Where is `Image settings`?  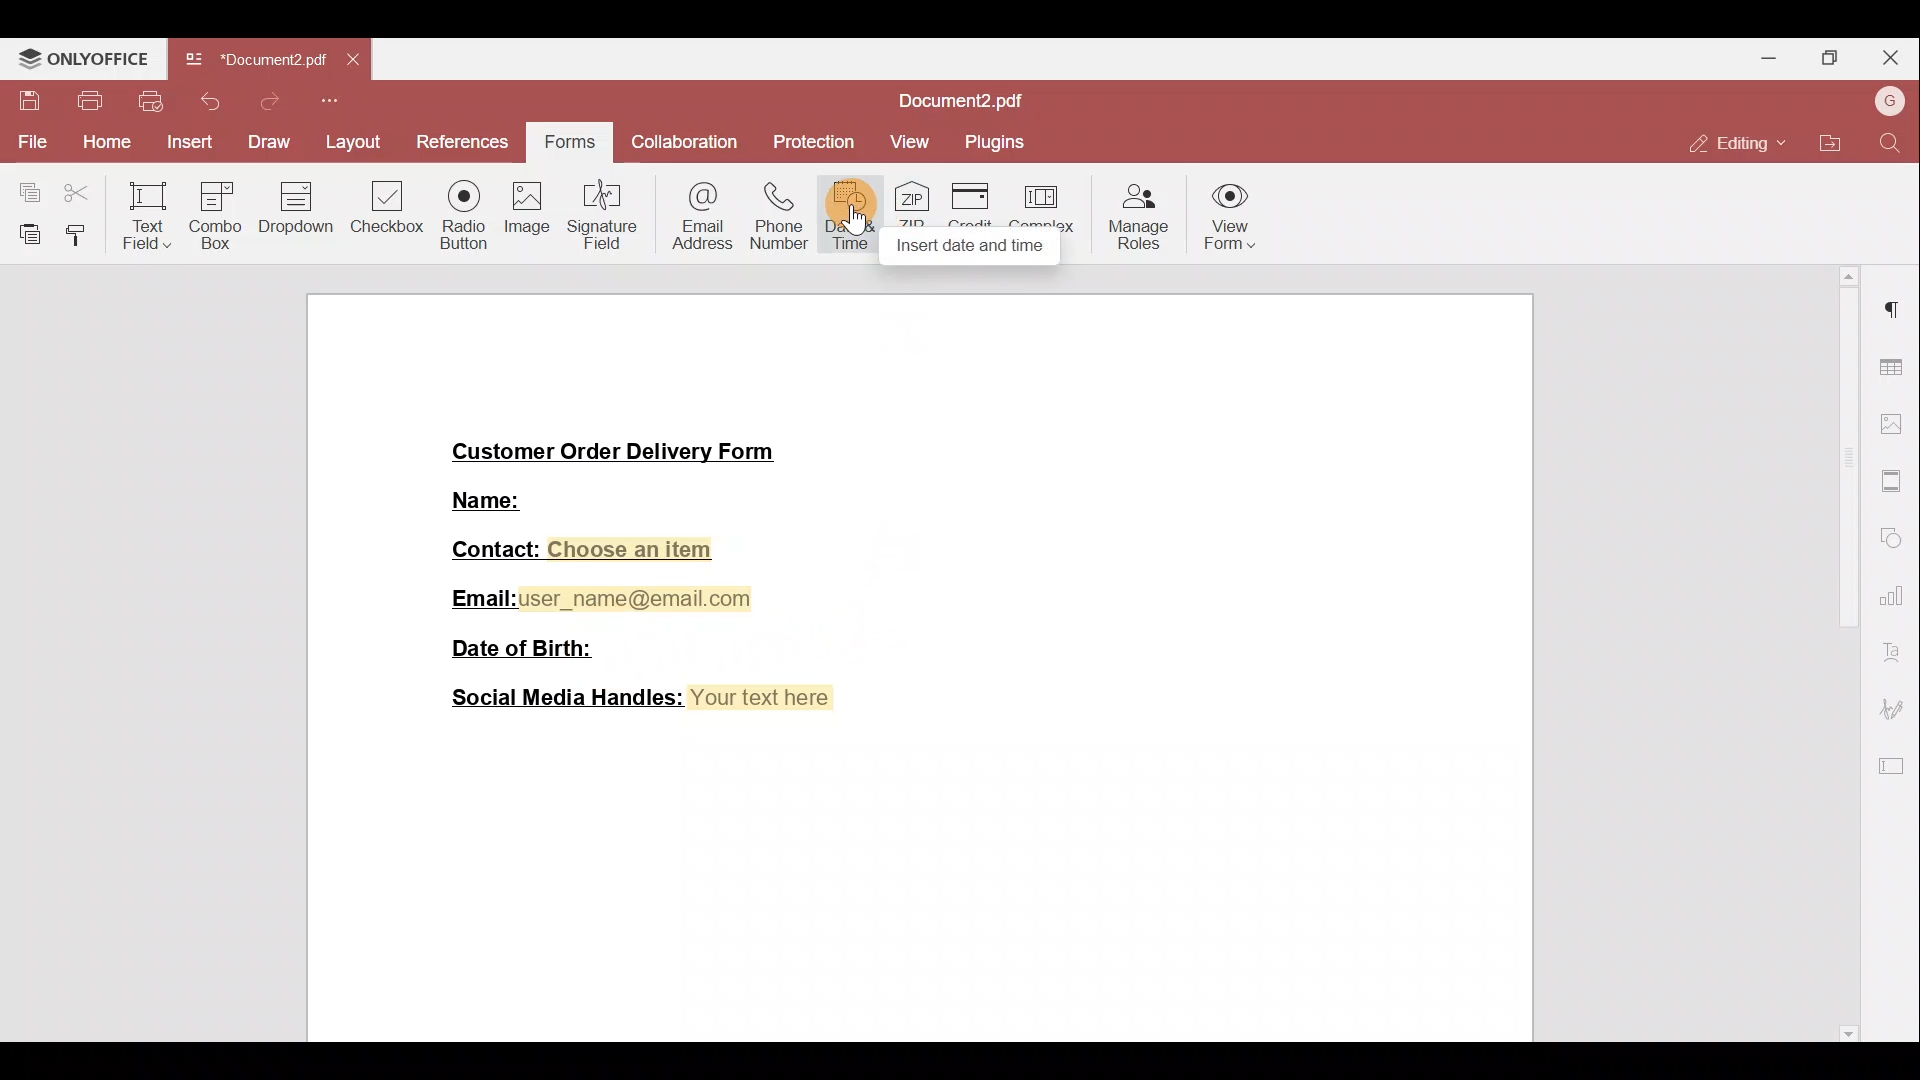
Image settings is located at coordinates (1896, 427).